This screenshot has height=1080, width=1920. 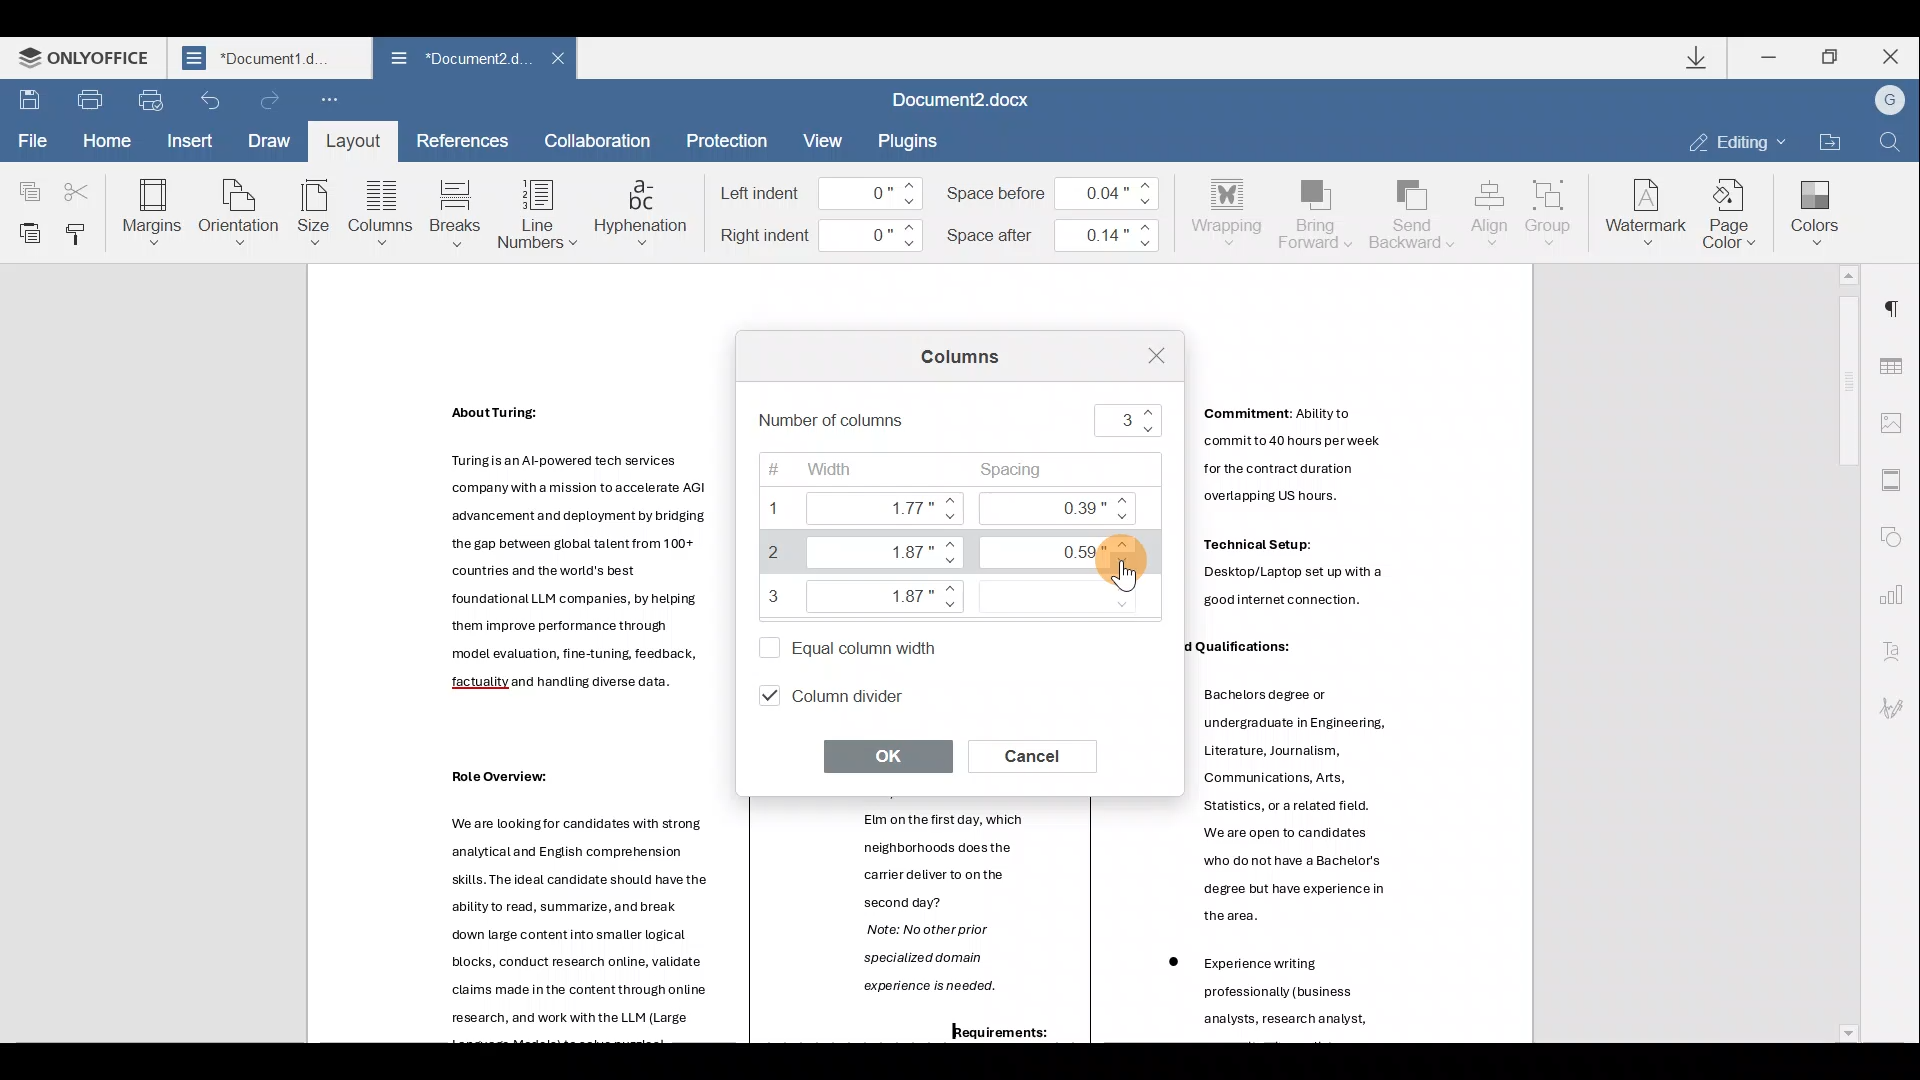 What do you see at coordinates (458, 63) in the screenshot?
I see `Document2.d` at bounding box center [458, 63].